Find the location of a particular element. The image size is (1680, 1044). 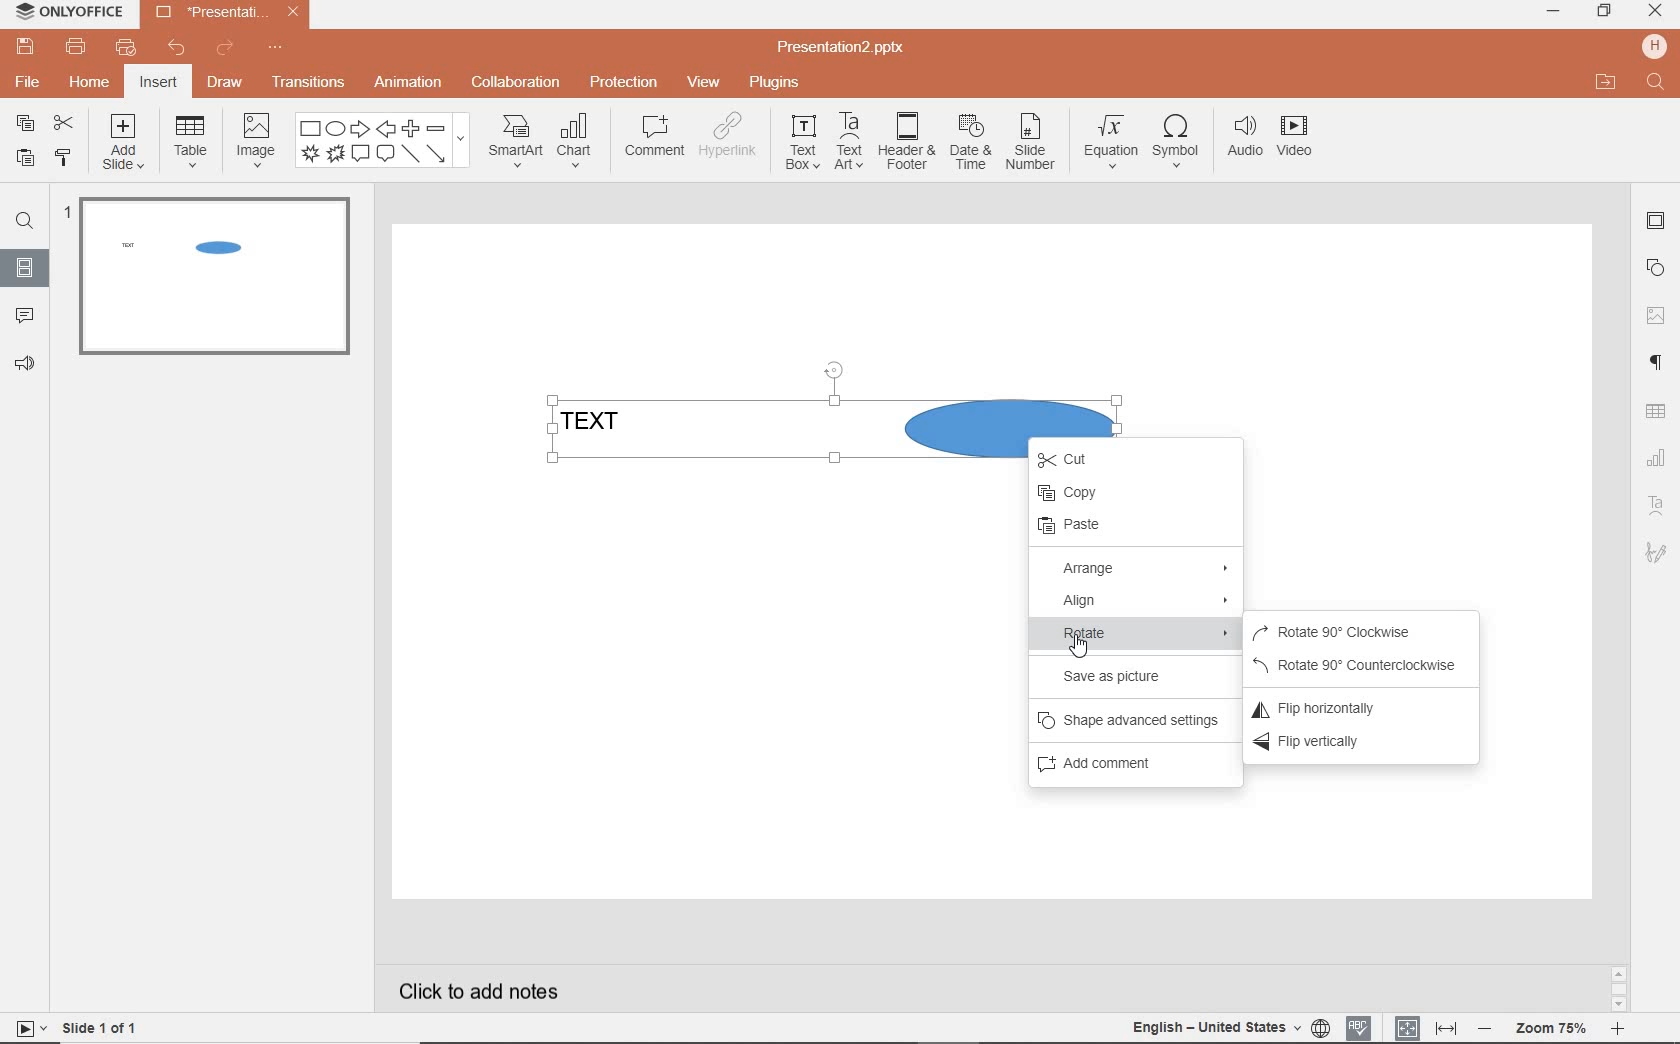

plugins is located at coordinates (773, 84).